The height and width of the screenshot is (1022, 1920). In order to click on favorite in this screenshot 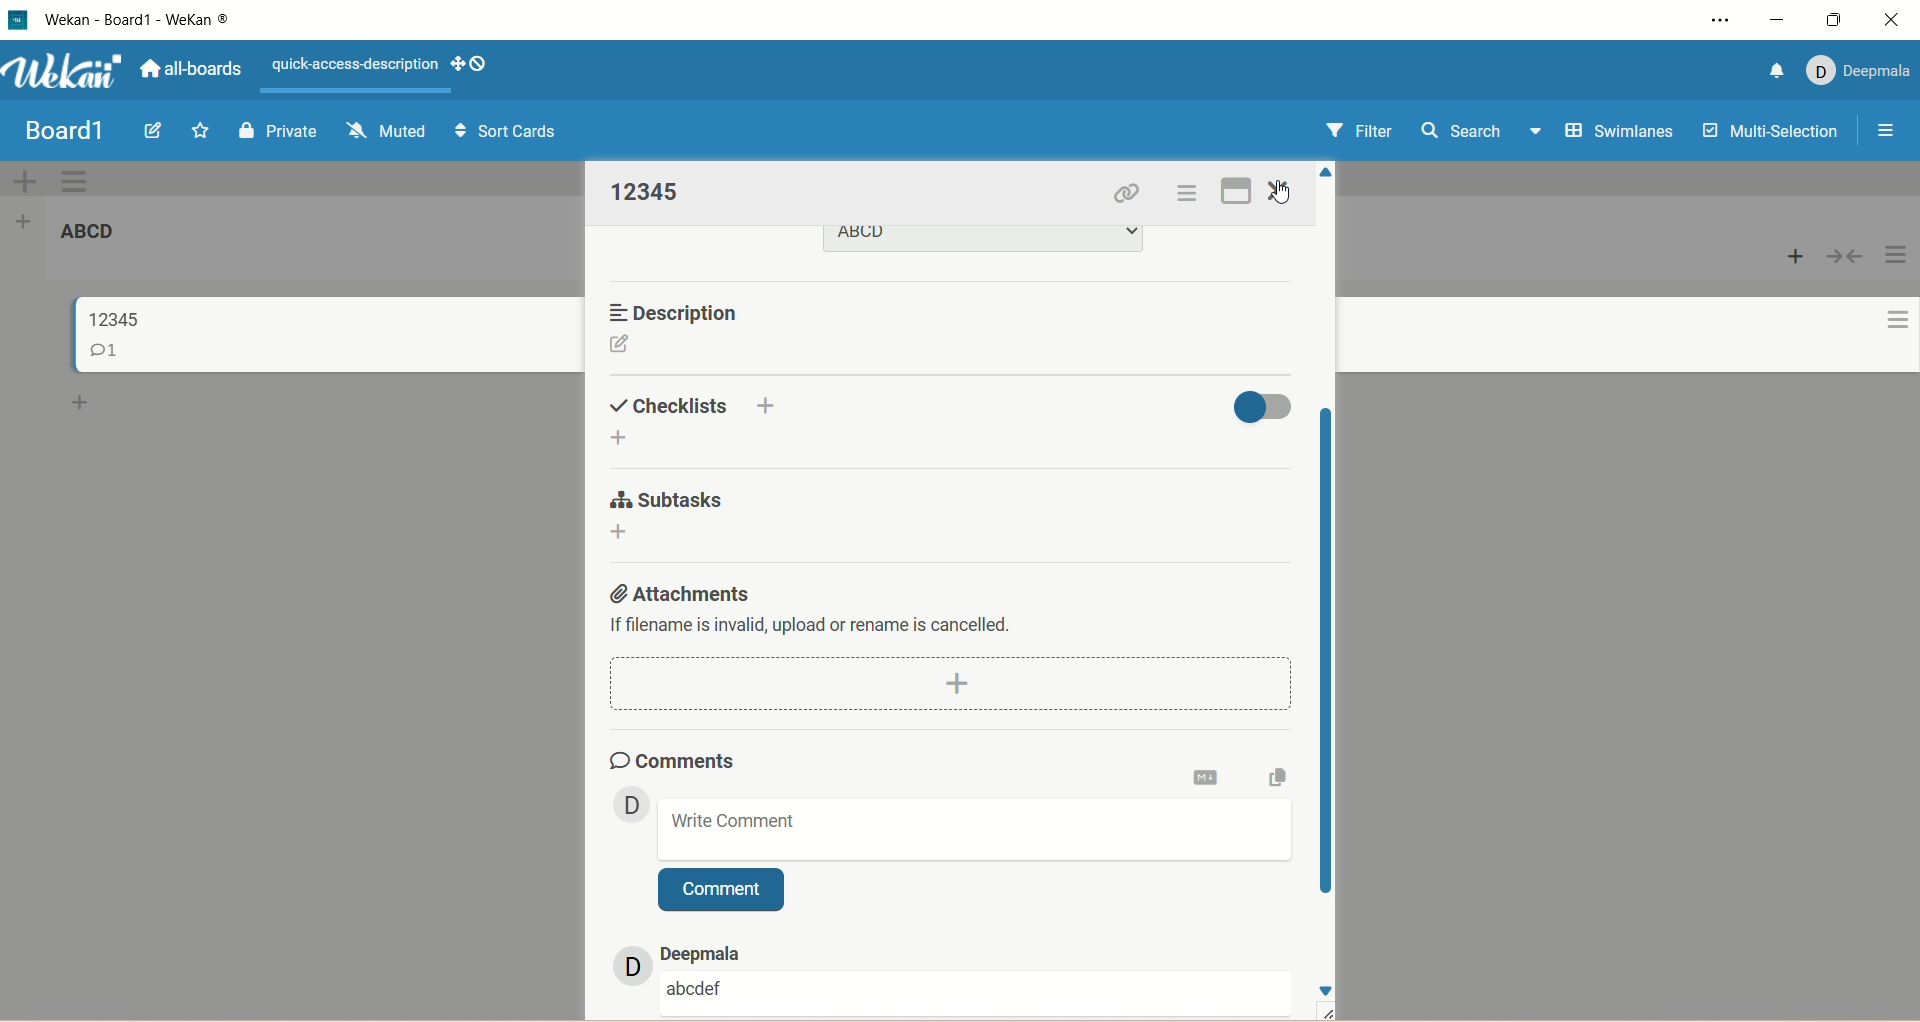, I will do `click(196, 134)`.